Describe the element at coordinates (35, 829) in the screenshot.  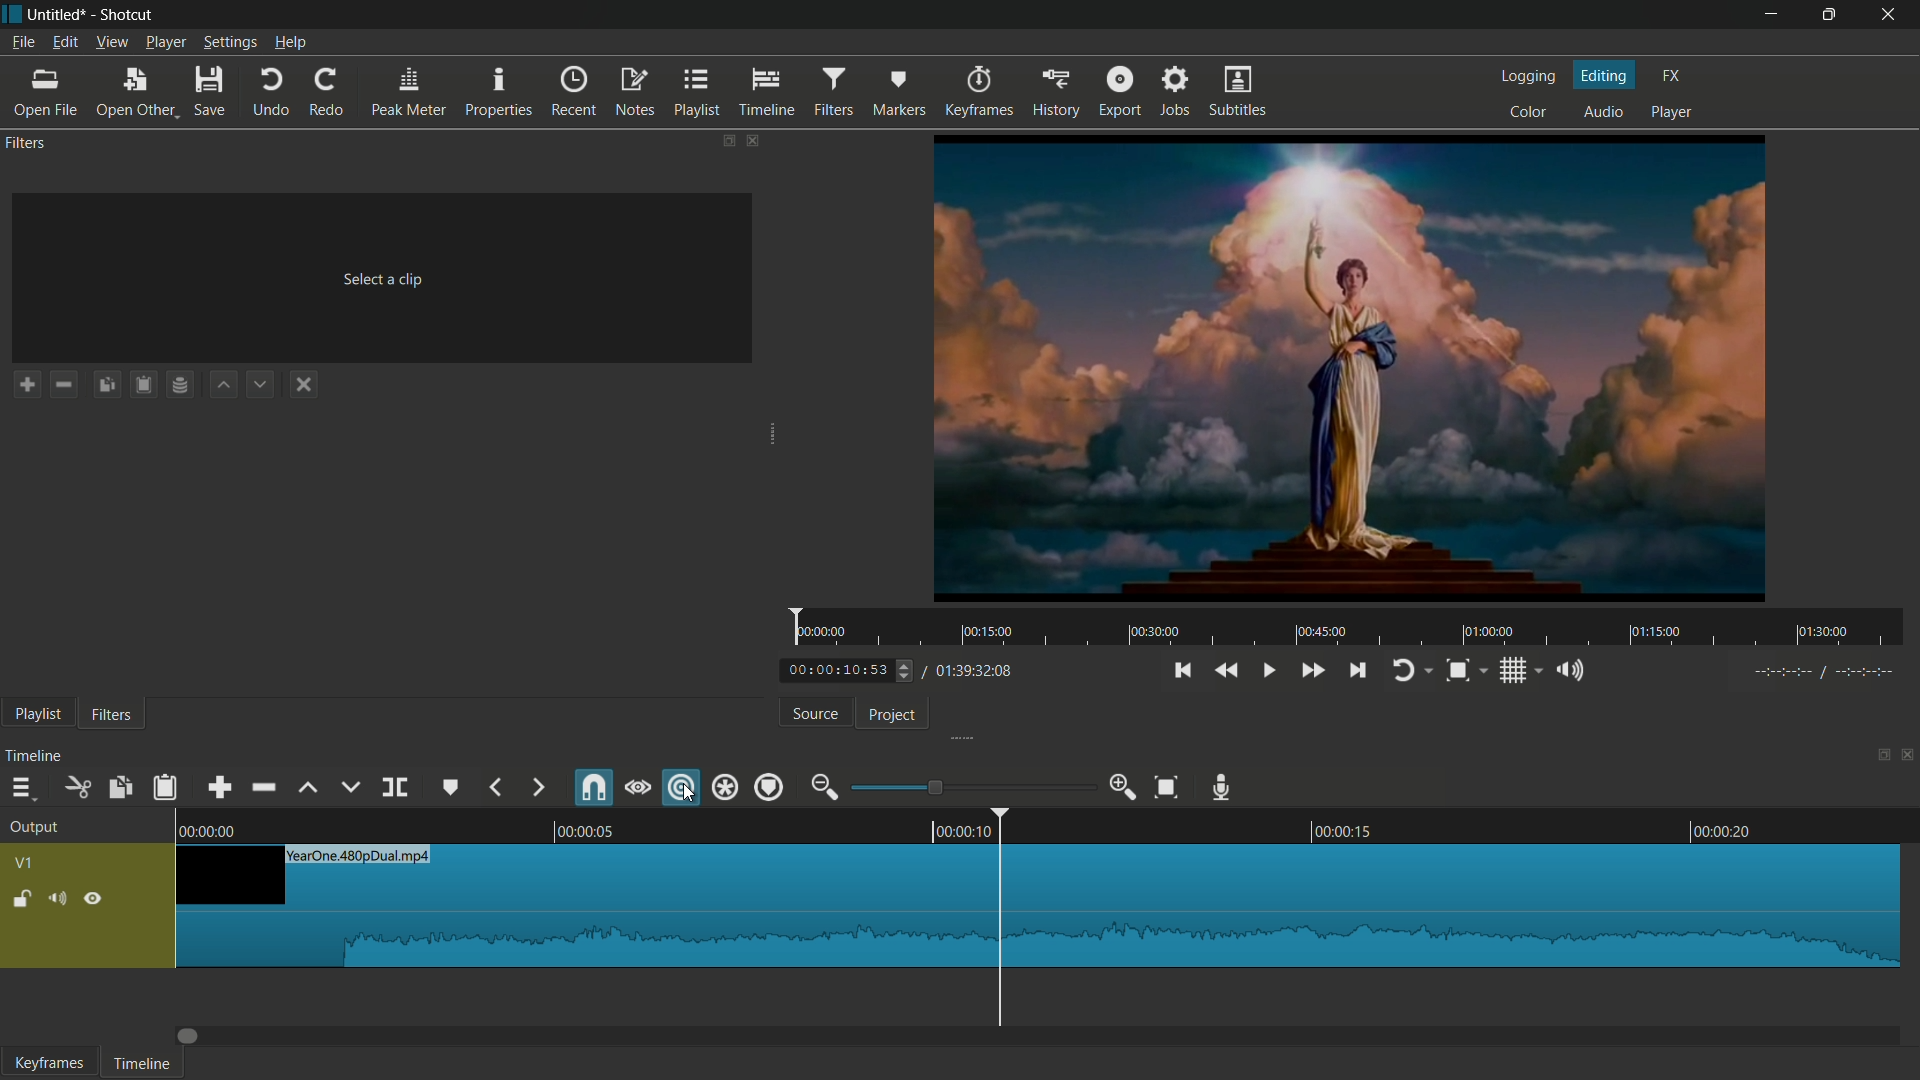
I see `output` at that location.